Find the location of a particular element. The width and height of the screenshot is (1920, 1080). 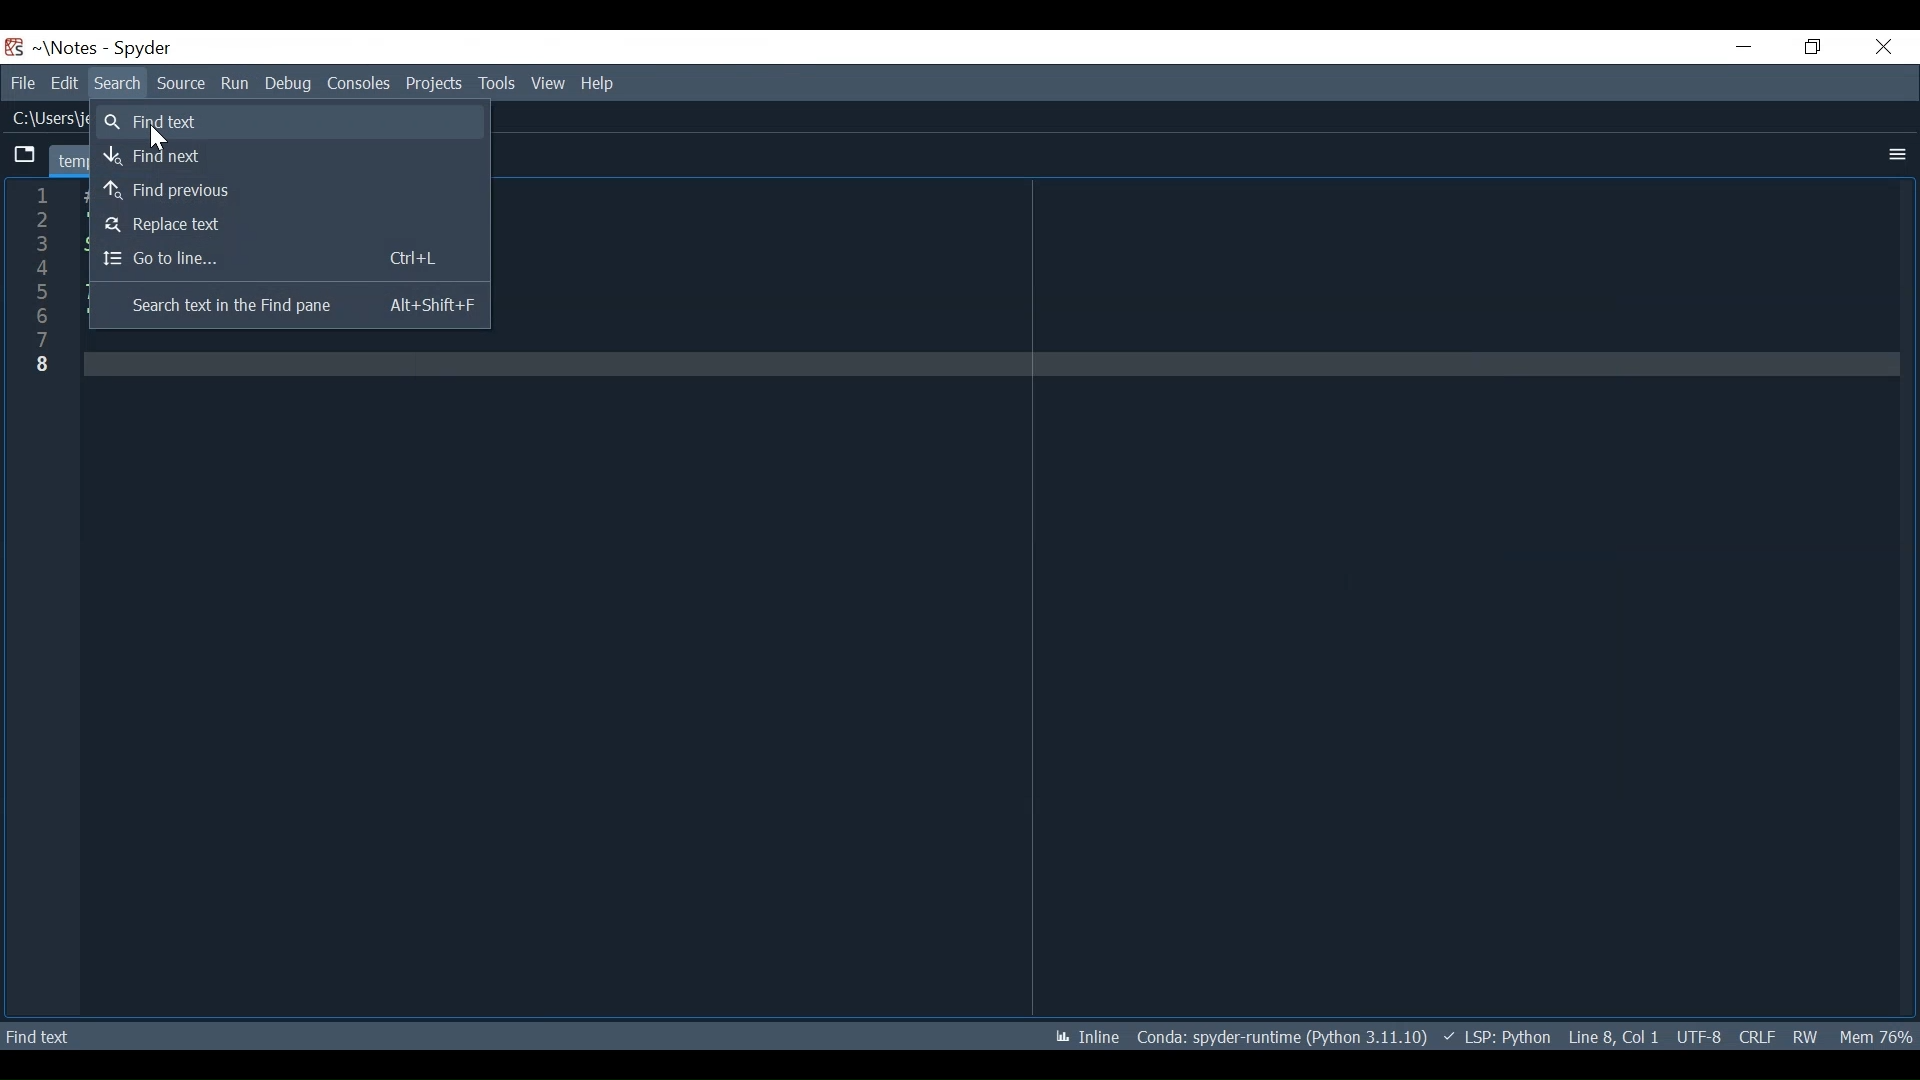

Spyder Desktop Icon is located at coordinates (16, 48).